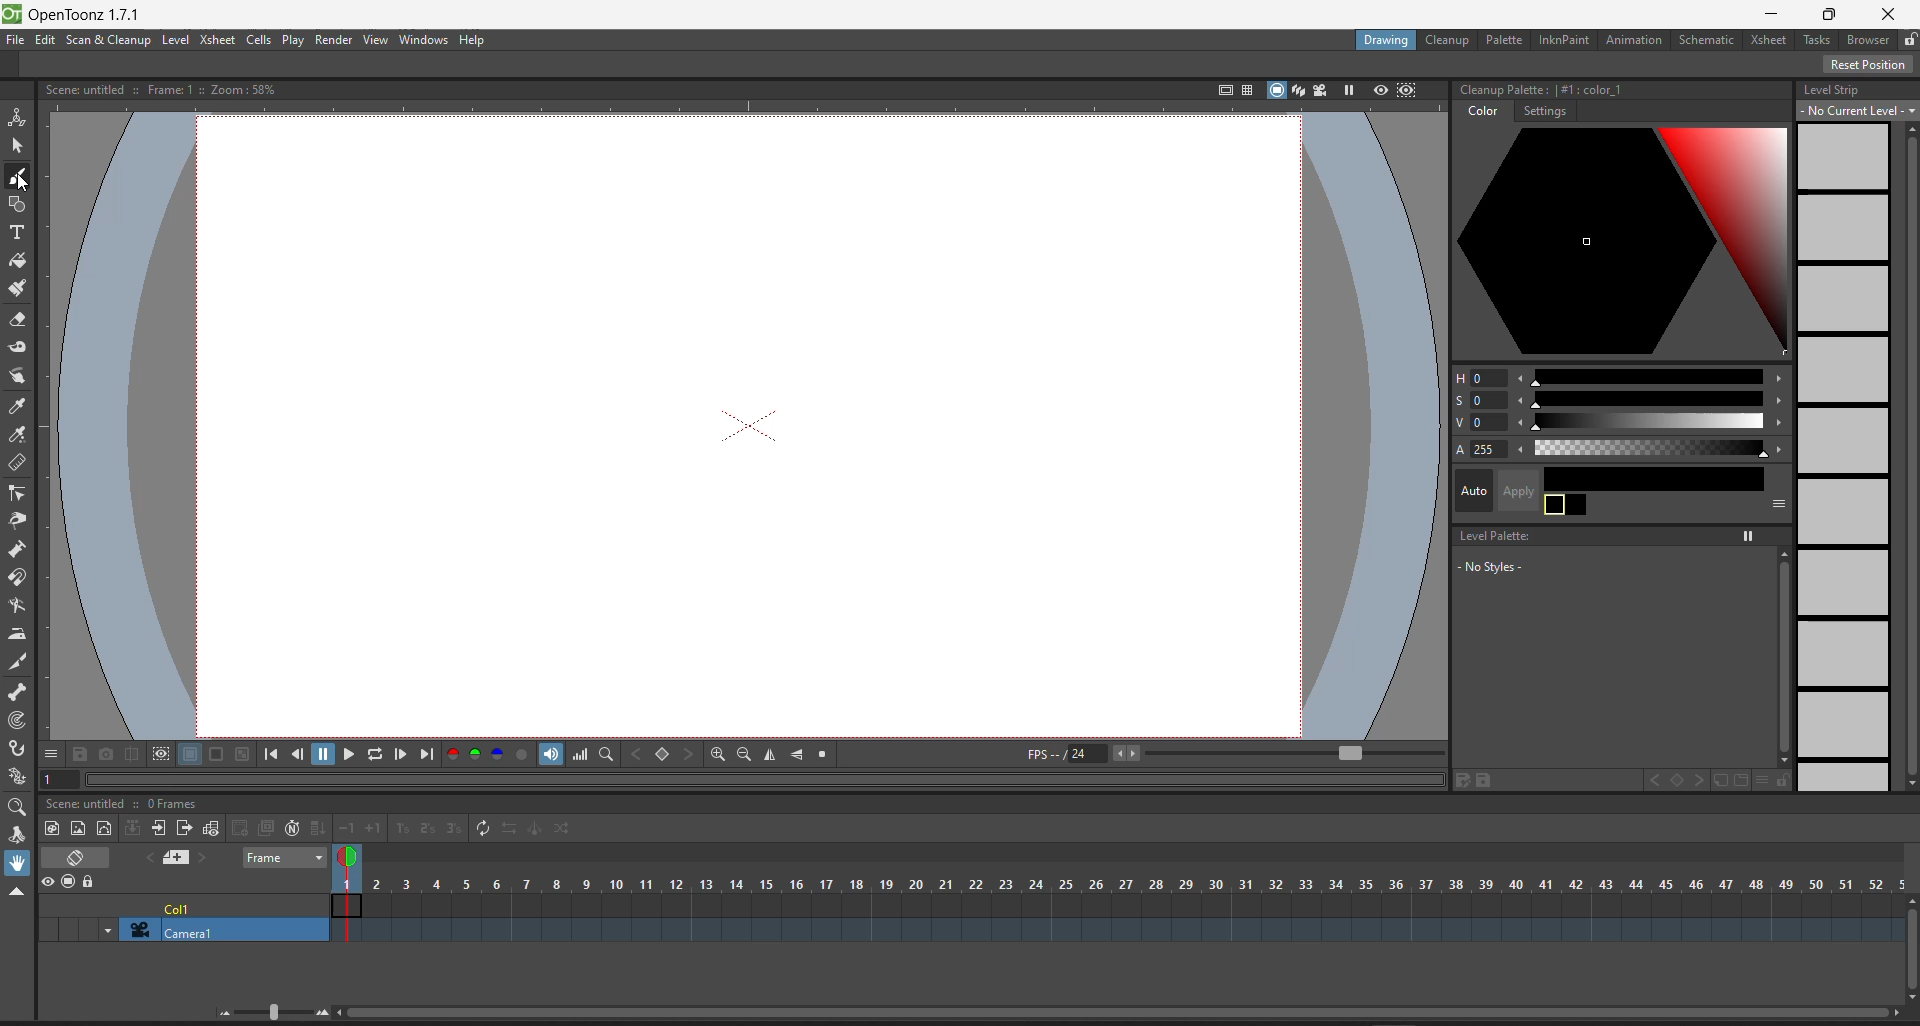 Image resolution: width=1920 pixels, height=1026 pixels. Describe the element at coordinates (635, 753) in the screenshot. I see `previous key` at that location.